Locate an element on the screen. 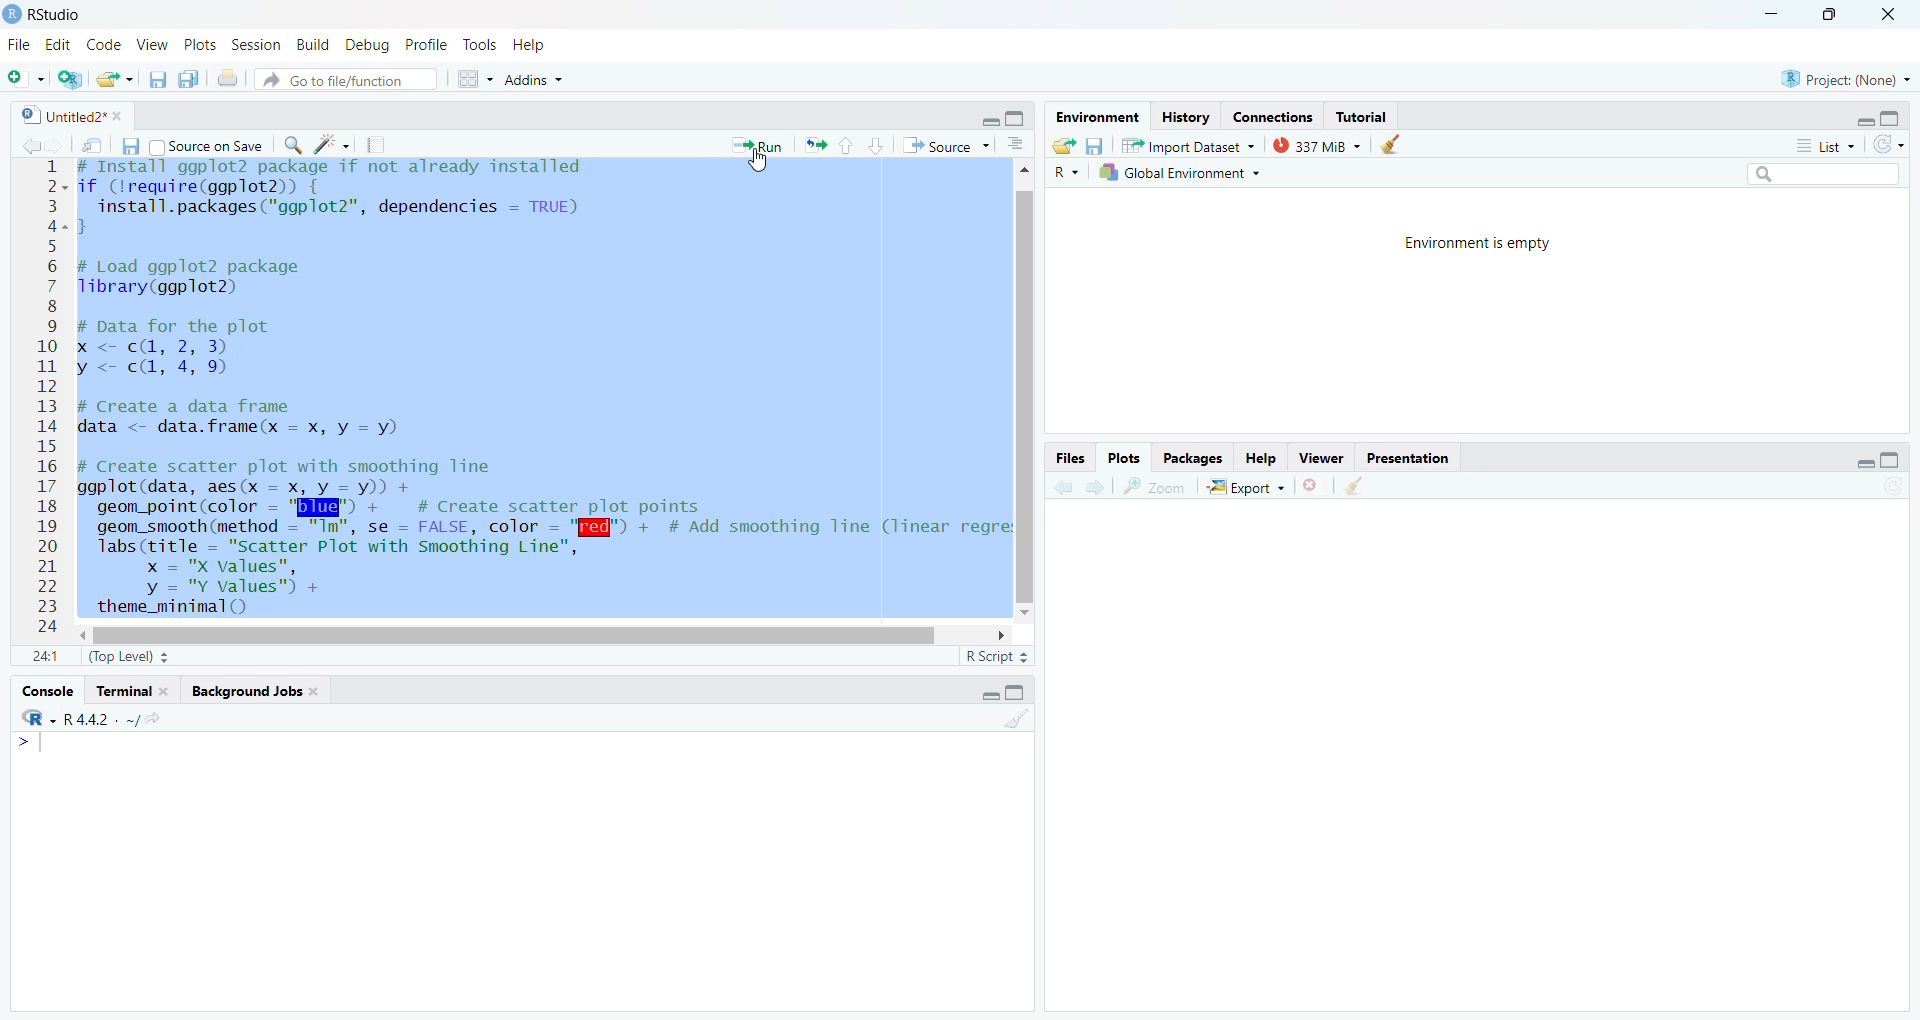 This screenshot has height=1020, width=1920. Code is located at coordinates (105, 44).